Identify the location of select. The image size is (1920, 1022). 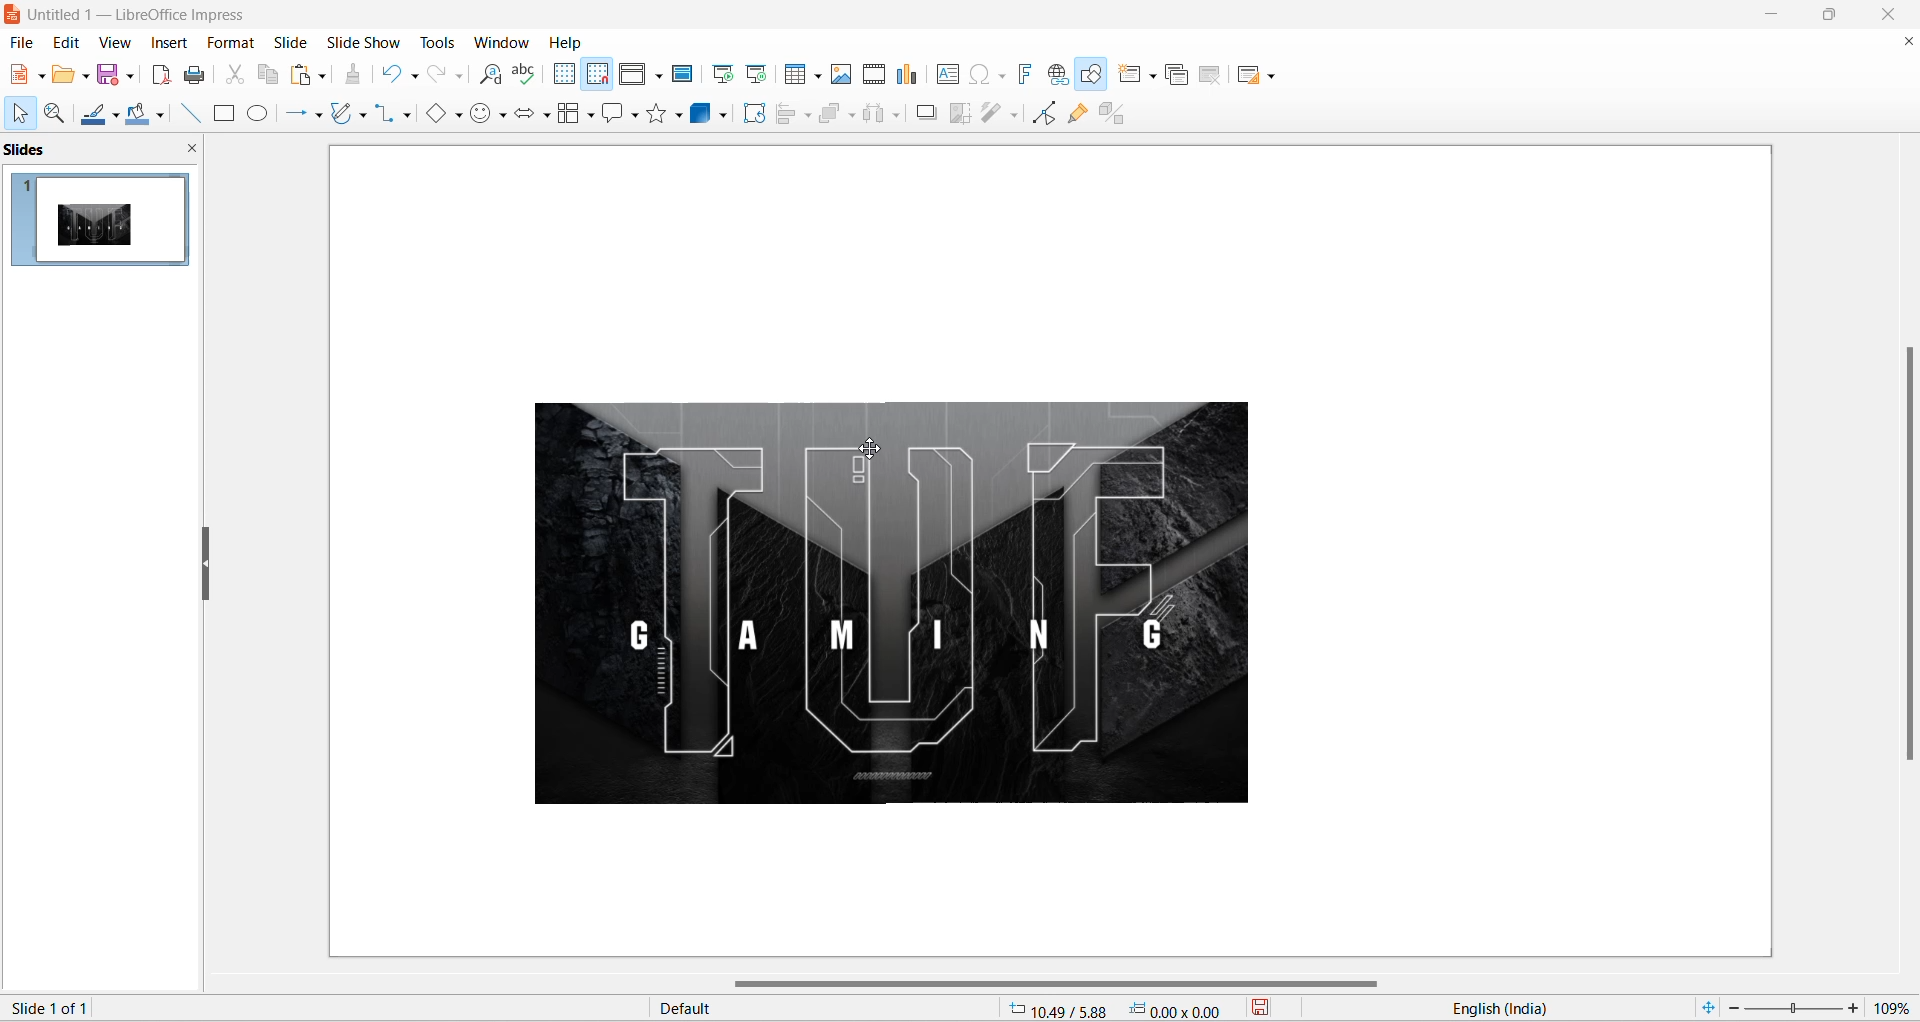
(17, 115).